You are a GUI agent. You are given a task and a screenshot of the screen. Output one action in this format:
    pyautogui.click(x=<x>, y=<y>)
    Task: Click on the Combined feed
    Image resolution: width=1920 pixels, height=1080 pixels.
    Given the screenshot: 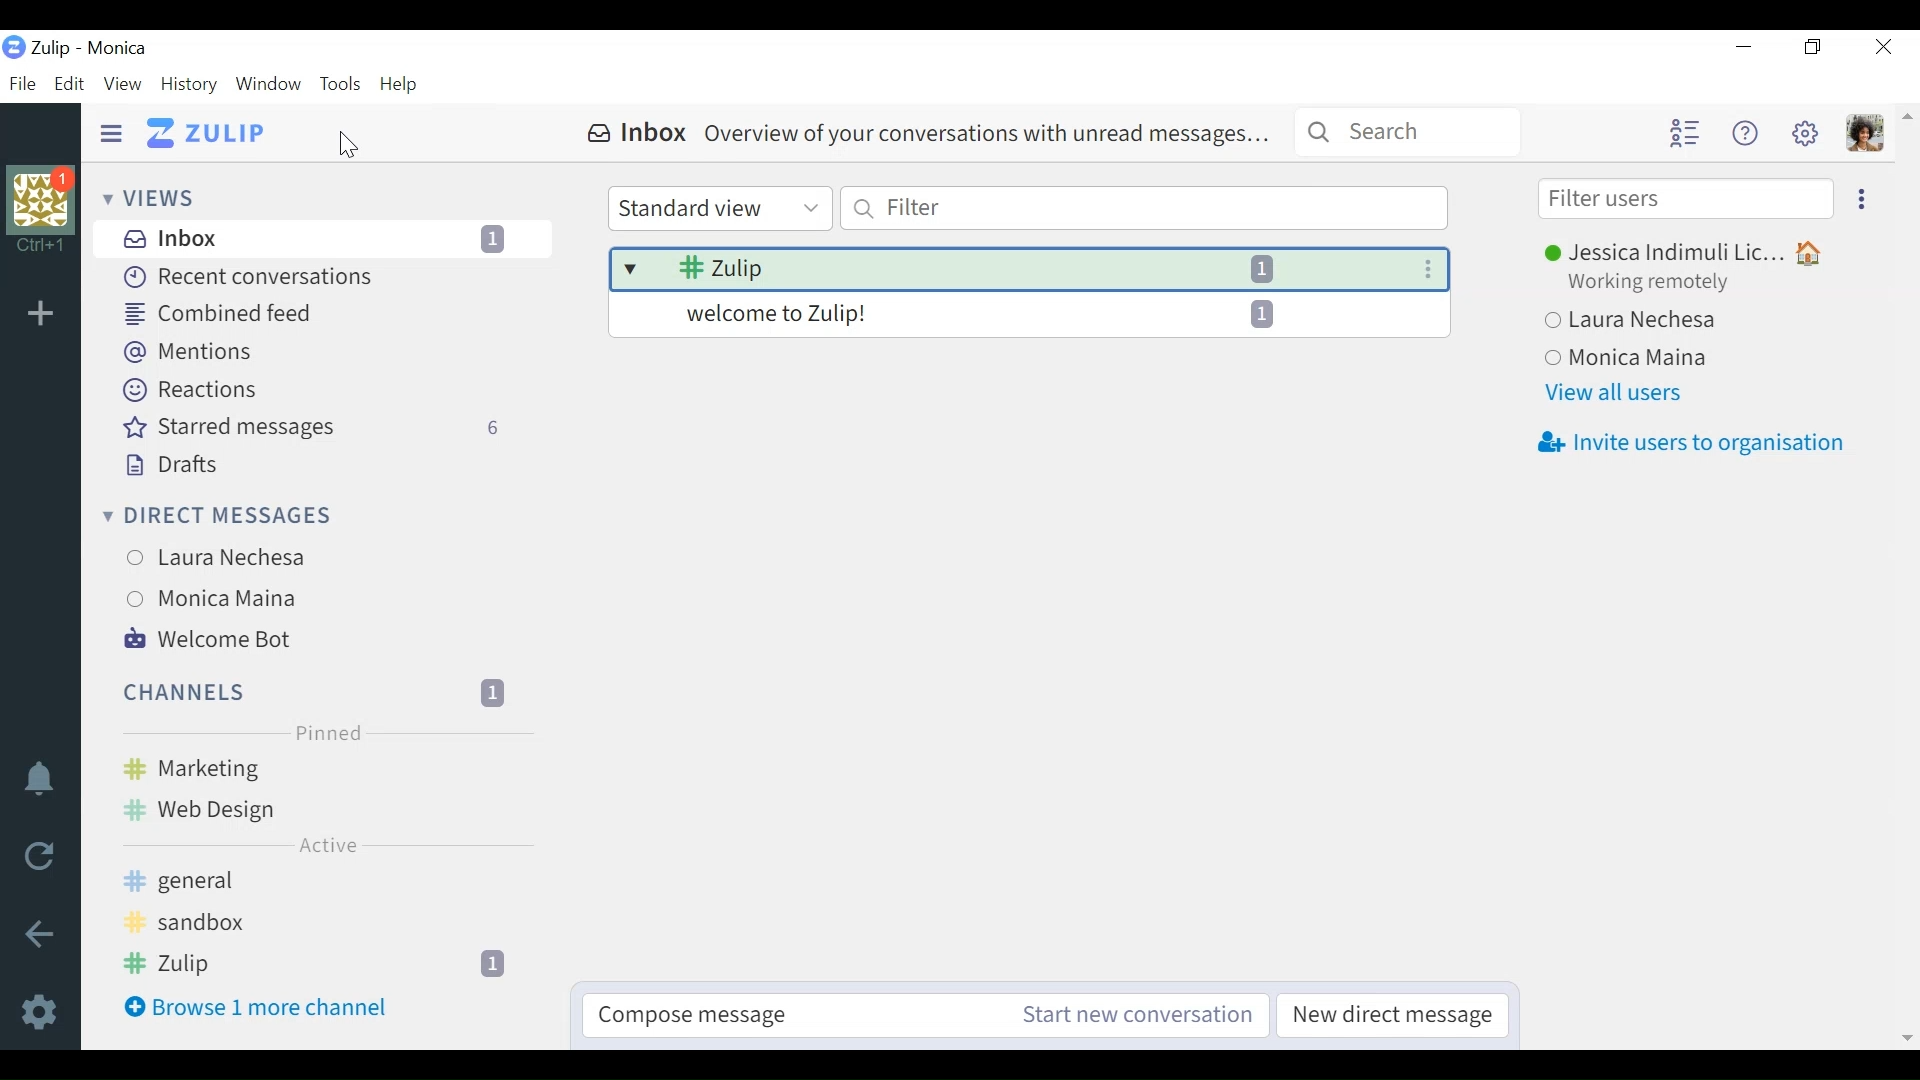 What is the action you would take?
    pyautogui.click(x=217, y=315)
    